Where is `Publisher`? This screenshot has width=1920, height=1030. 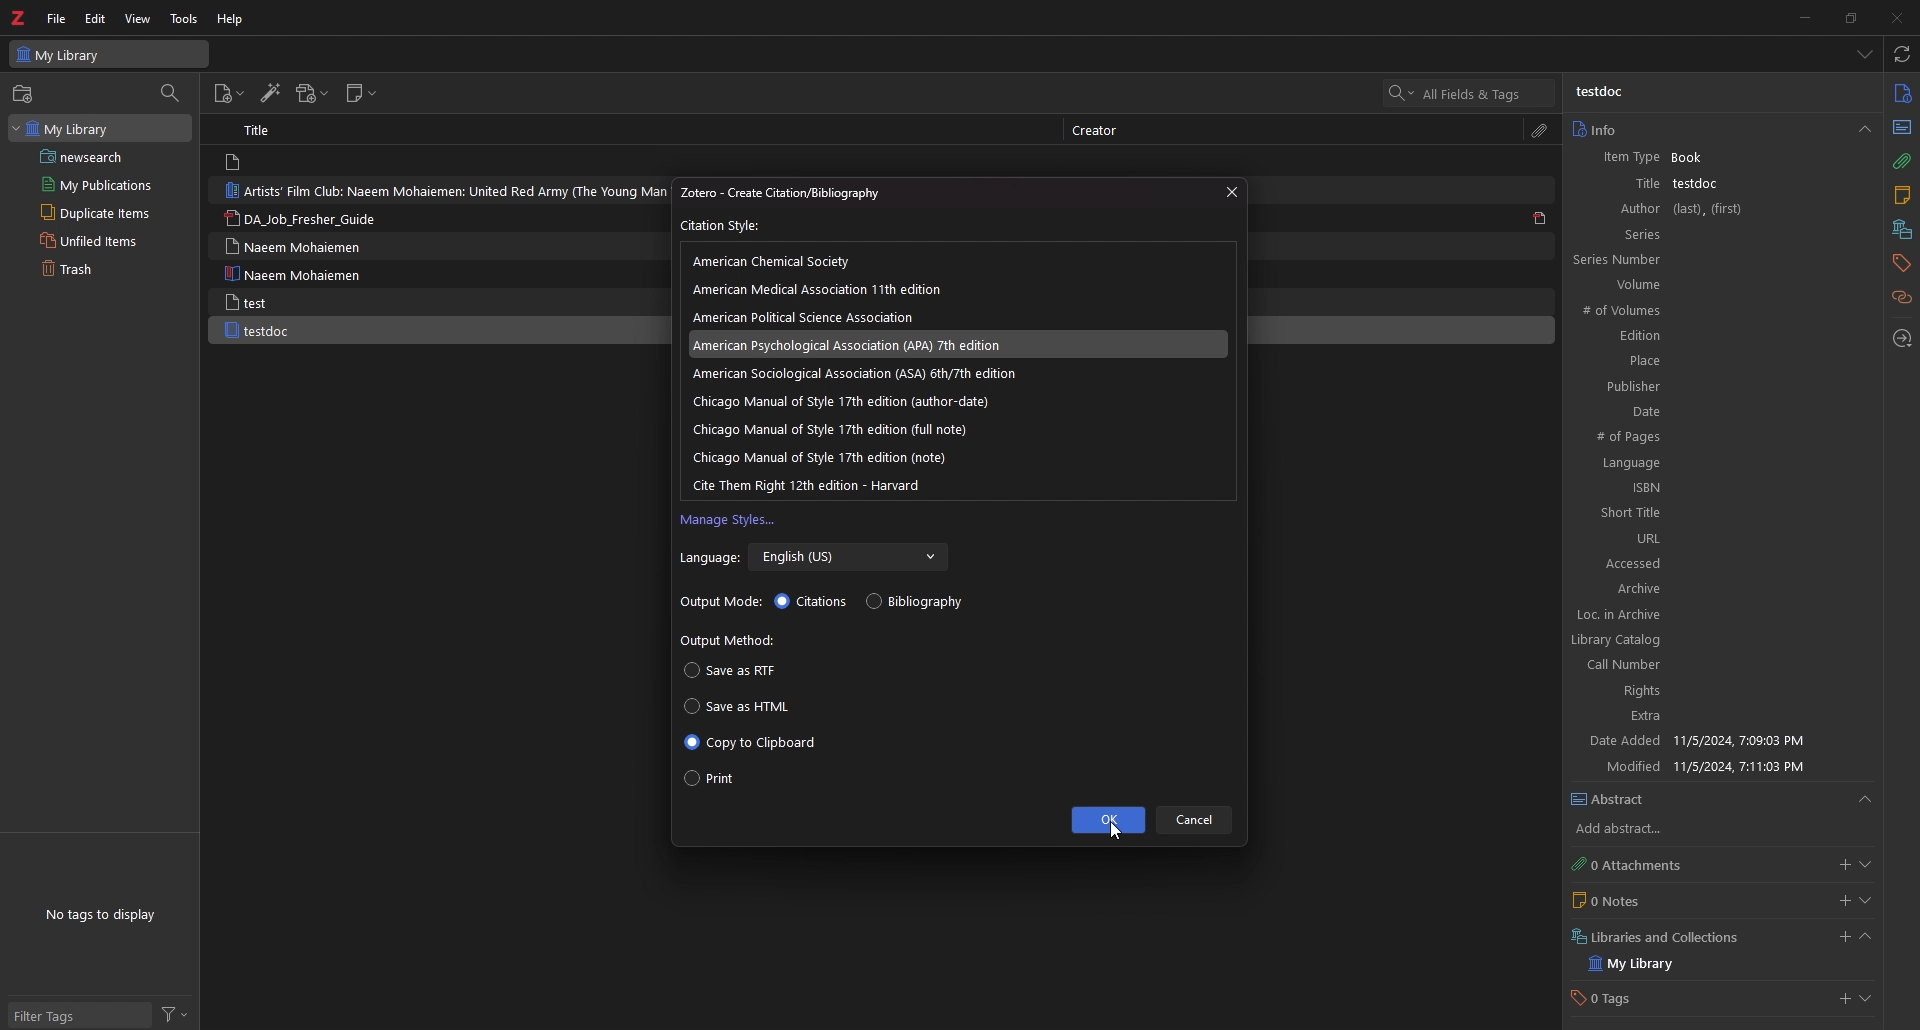 Publisher is located at coordinates (1708, 385).